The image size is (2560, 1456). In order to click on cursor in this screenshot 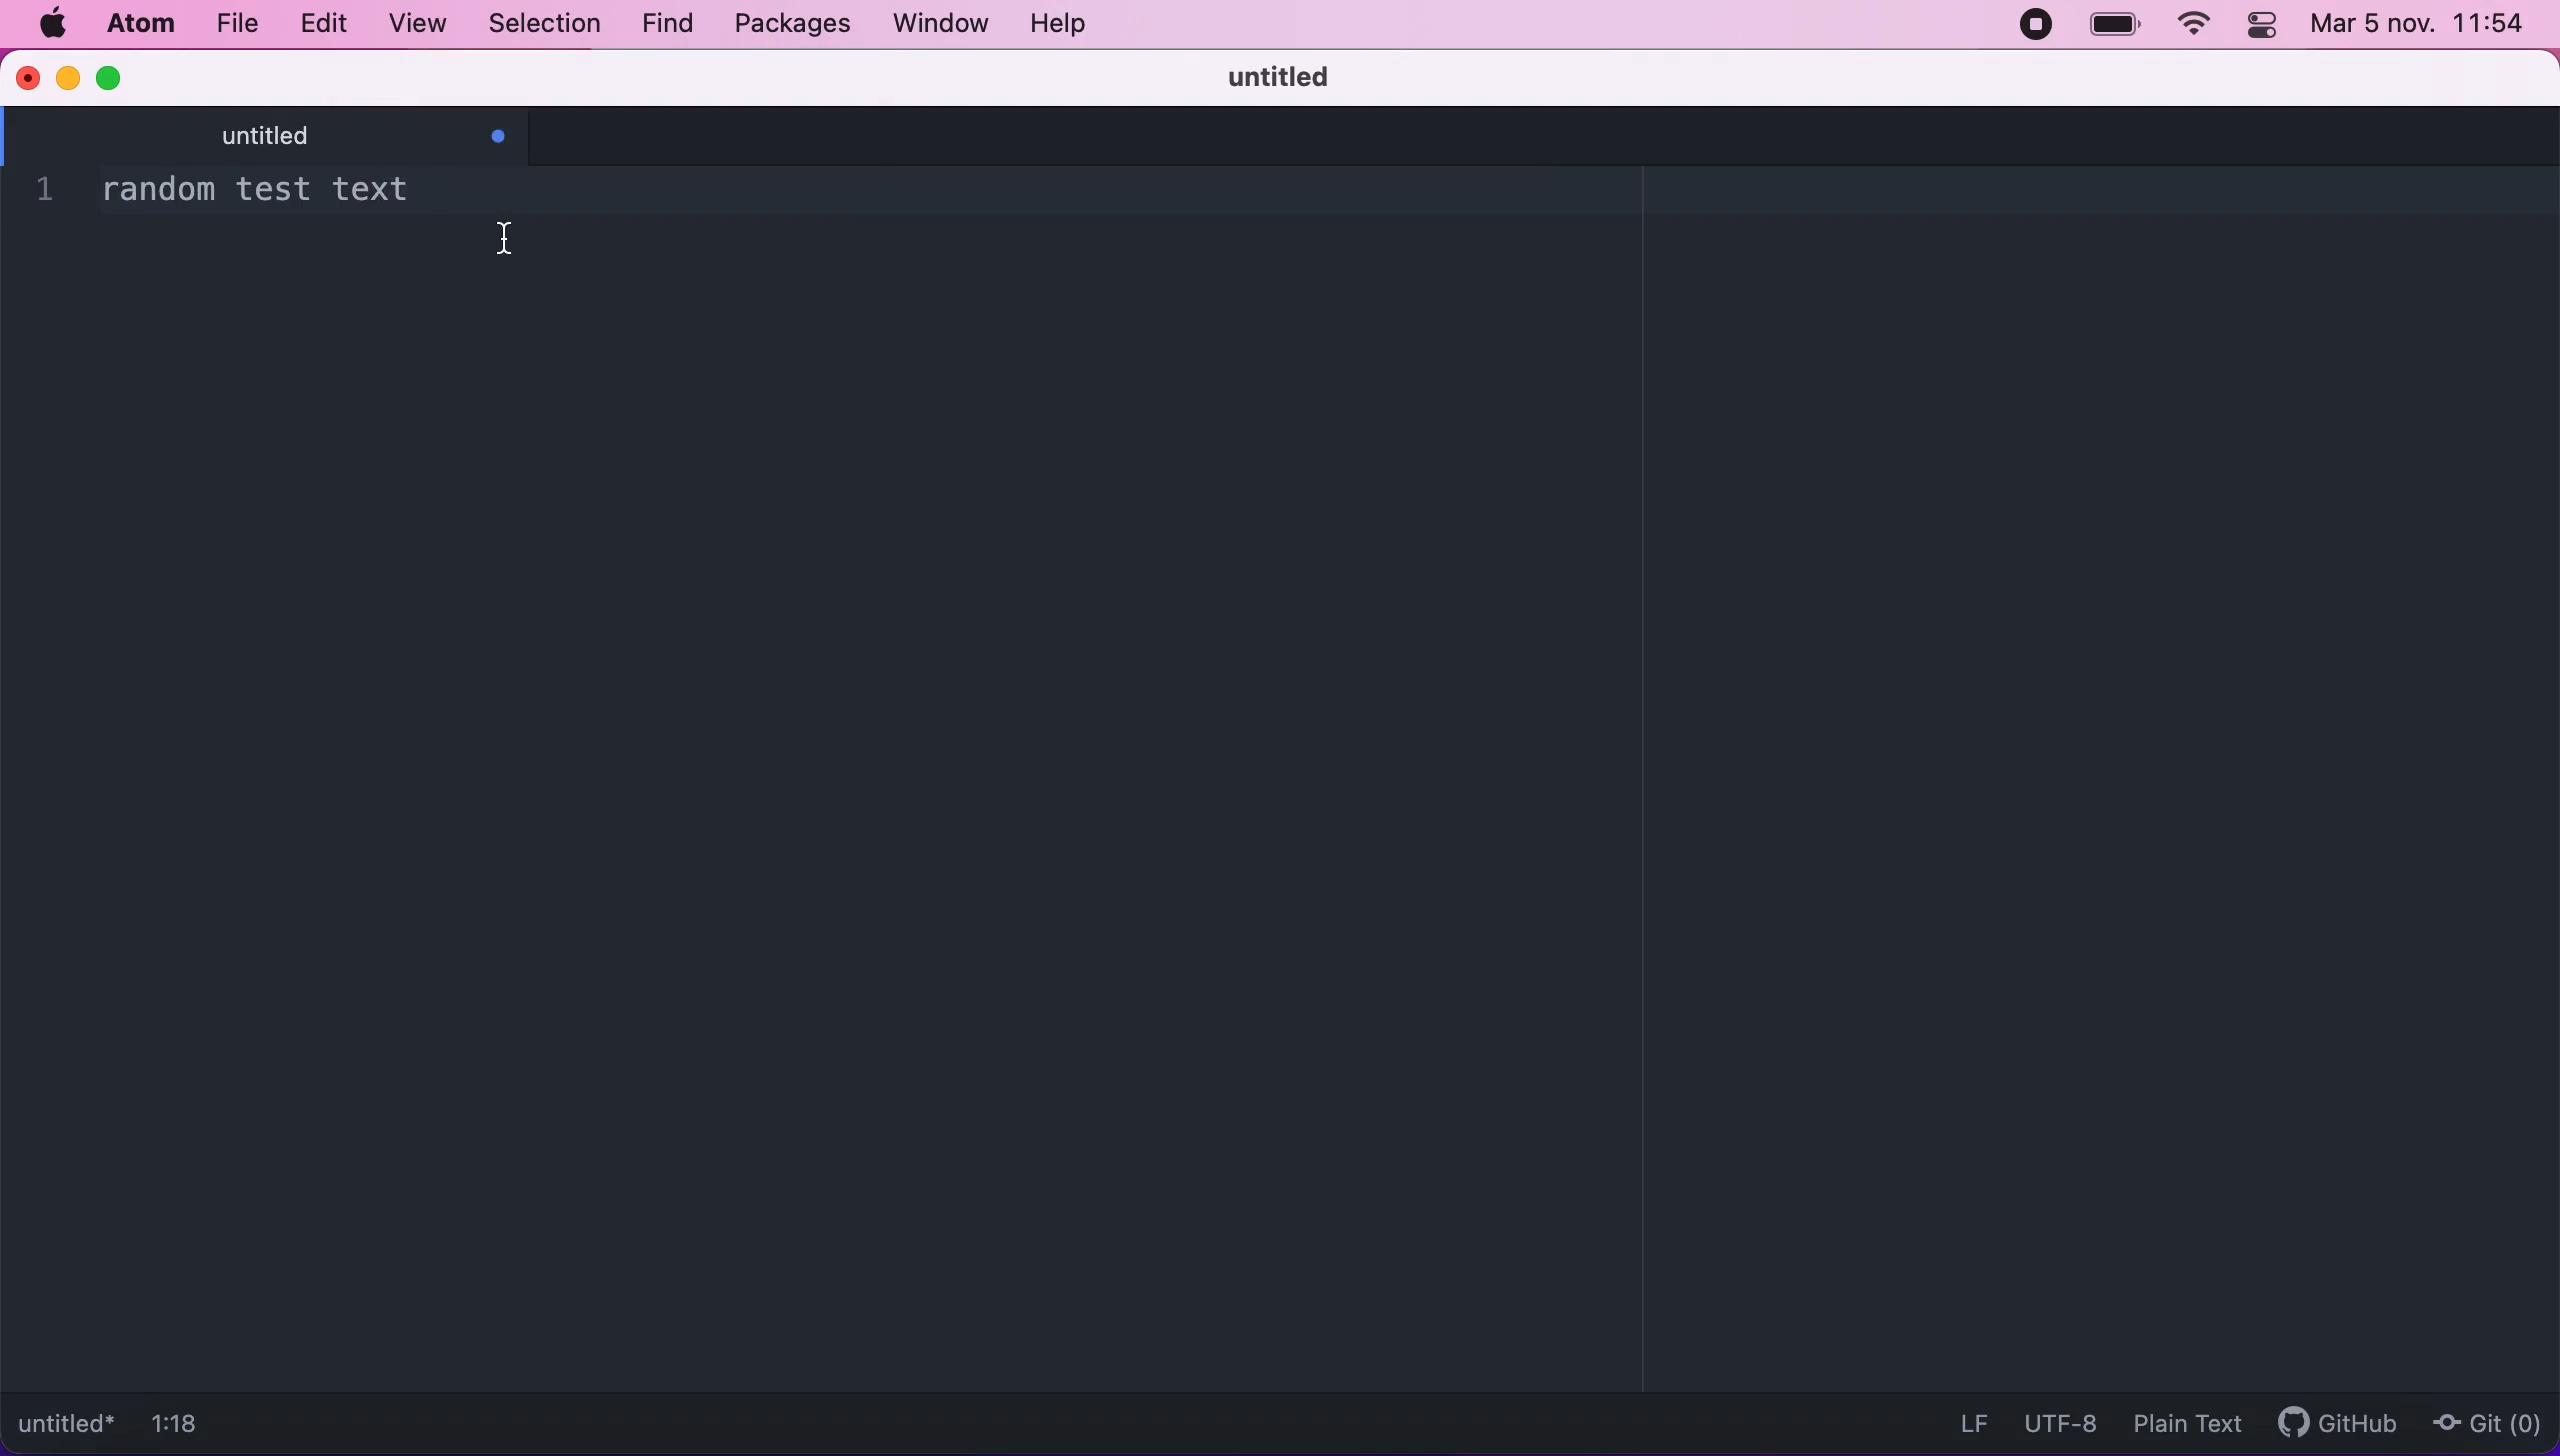, I will do `click(514, 236)`.